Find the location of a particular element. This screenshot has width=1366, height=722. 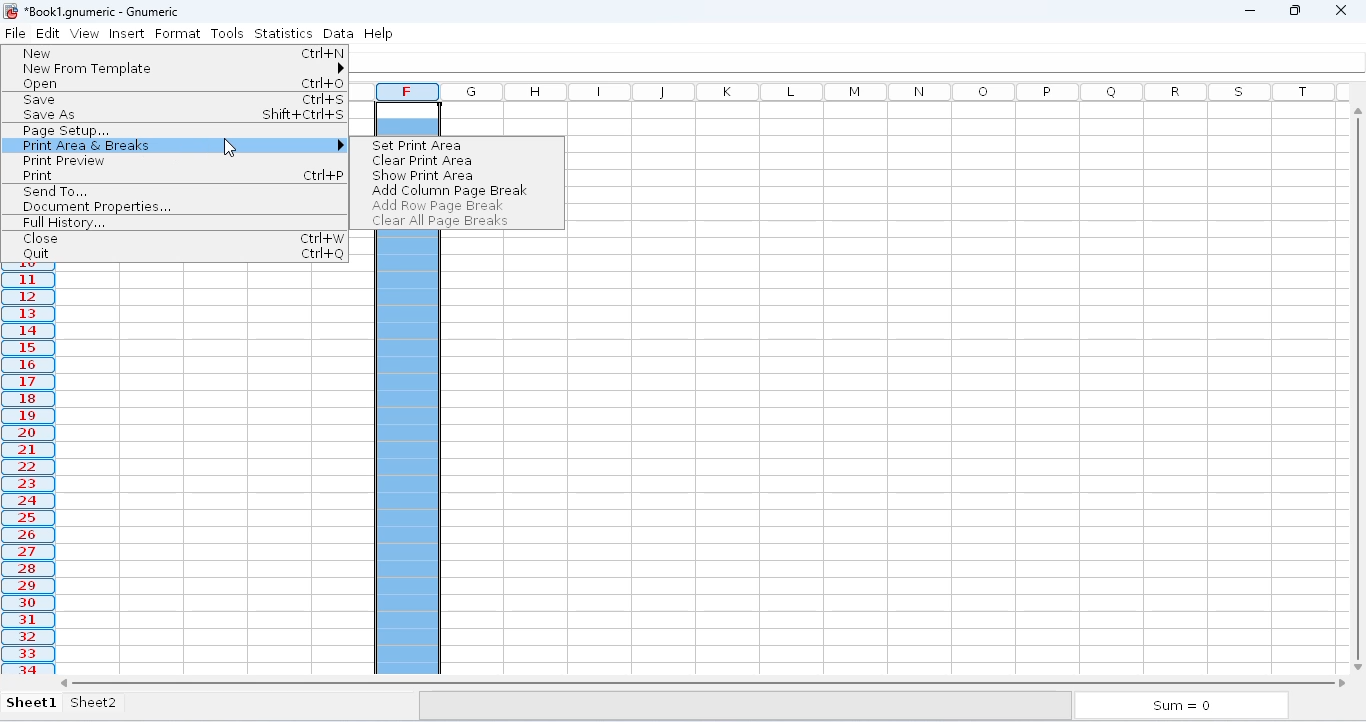

save as is located at coordinates (51, 116).